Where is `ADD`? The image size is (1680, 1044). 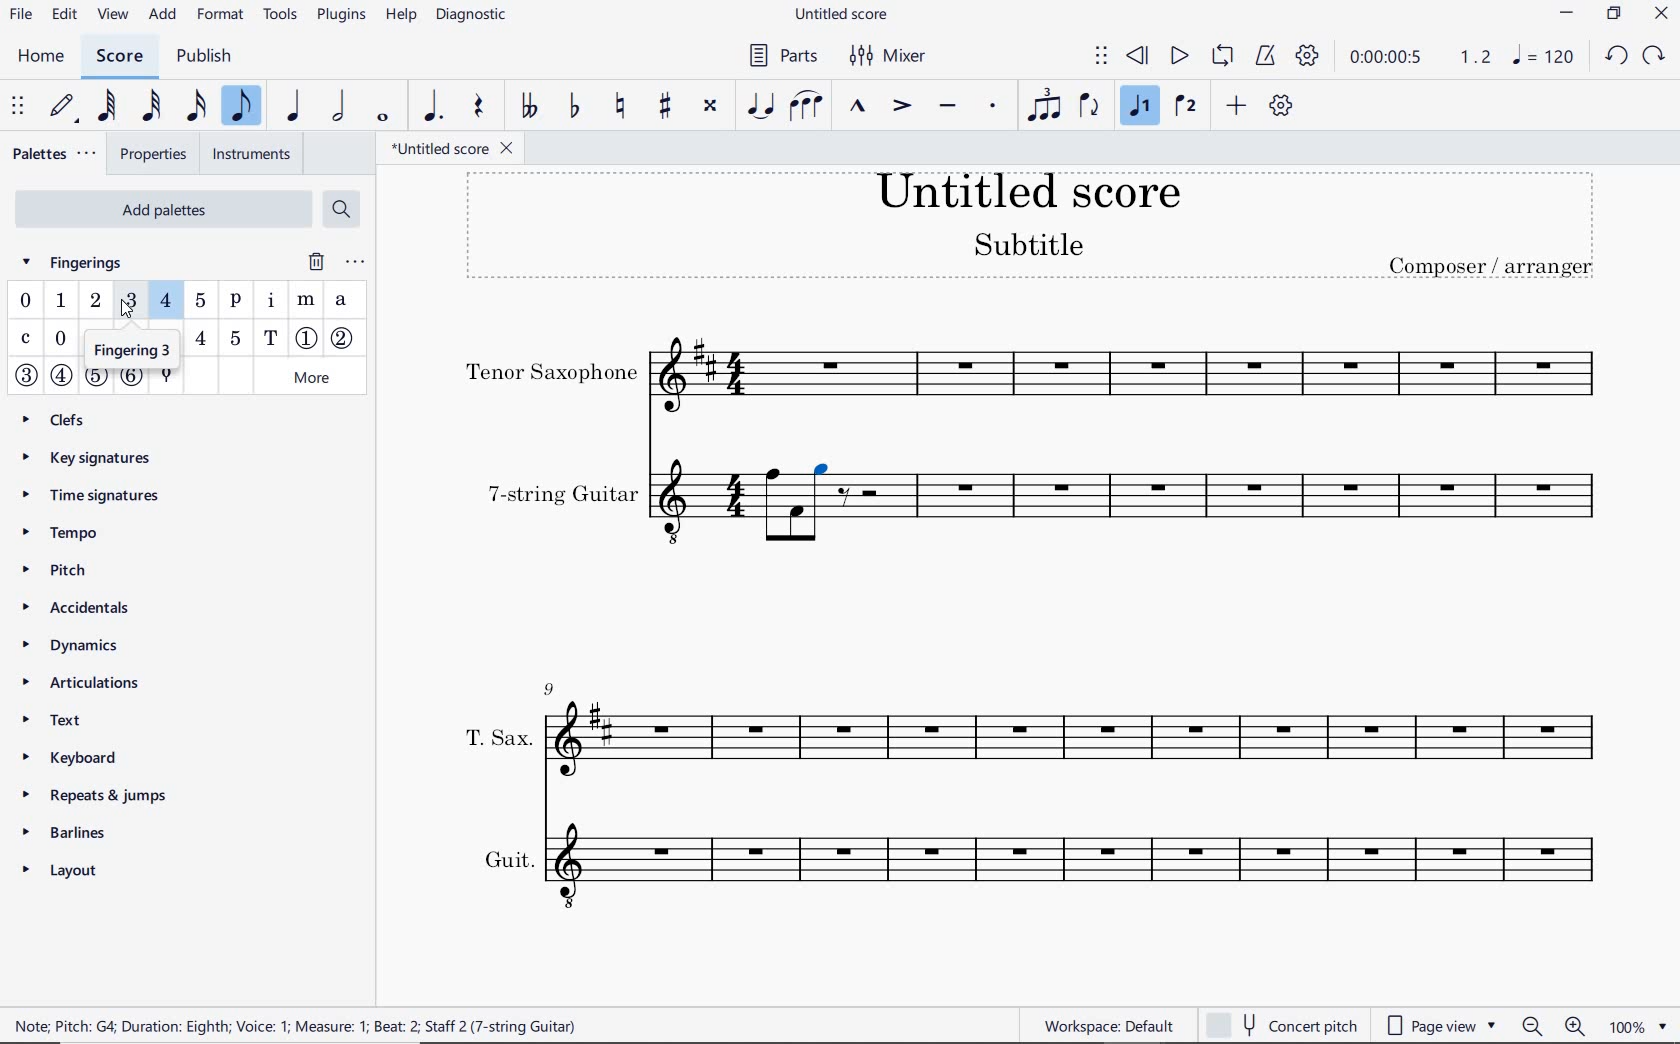 ADD is located at coordinates (1234, 107).